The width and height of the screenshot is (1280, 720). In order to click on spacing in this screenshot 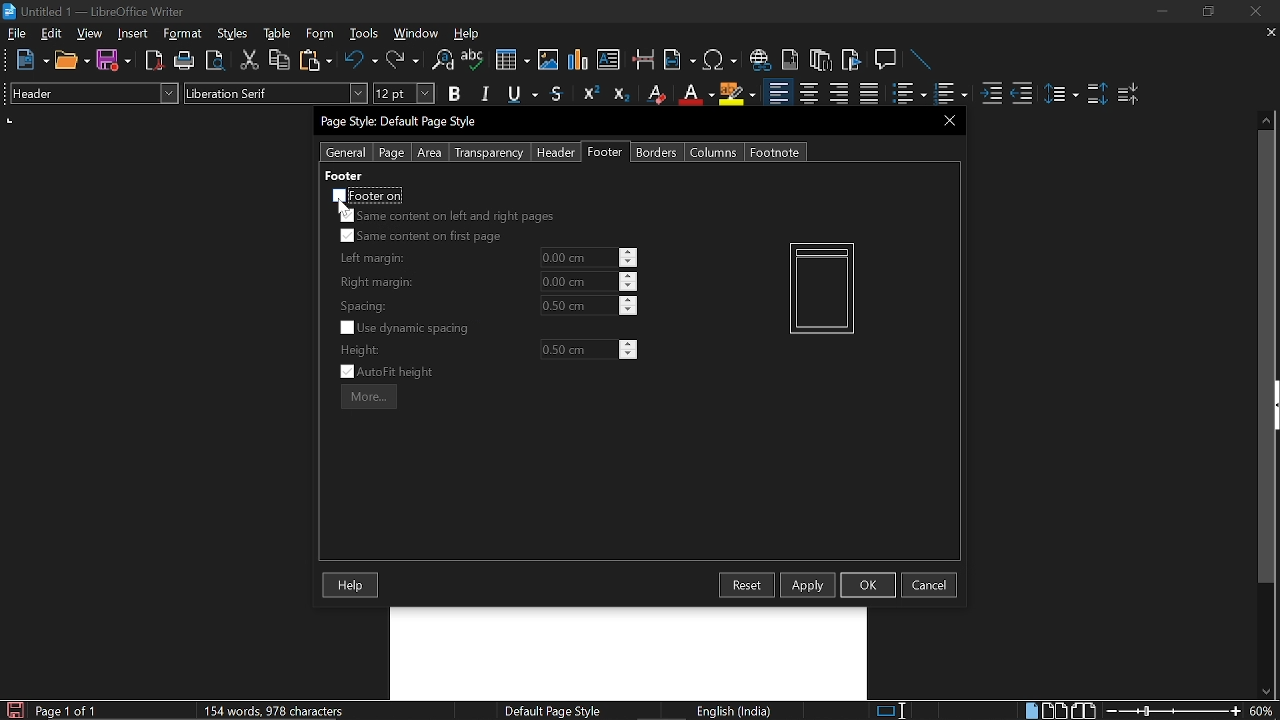, I will do `click(367, 306)`.